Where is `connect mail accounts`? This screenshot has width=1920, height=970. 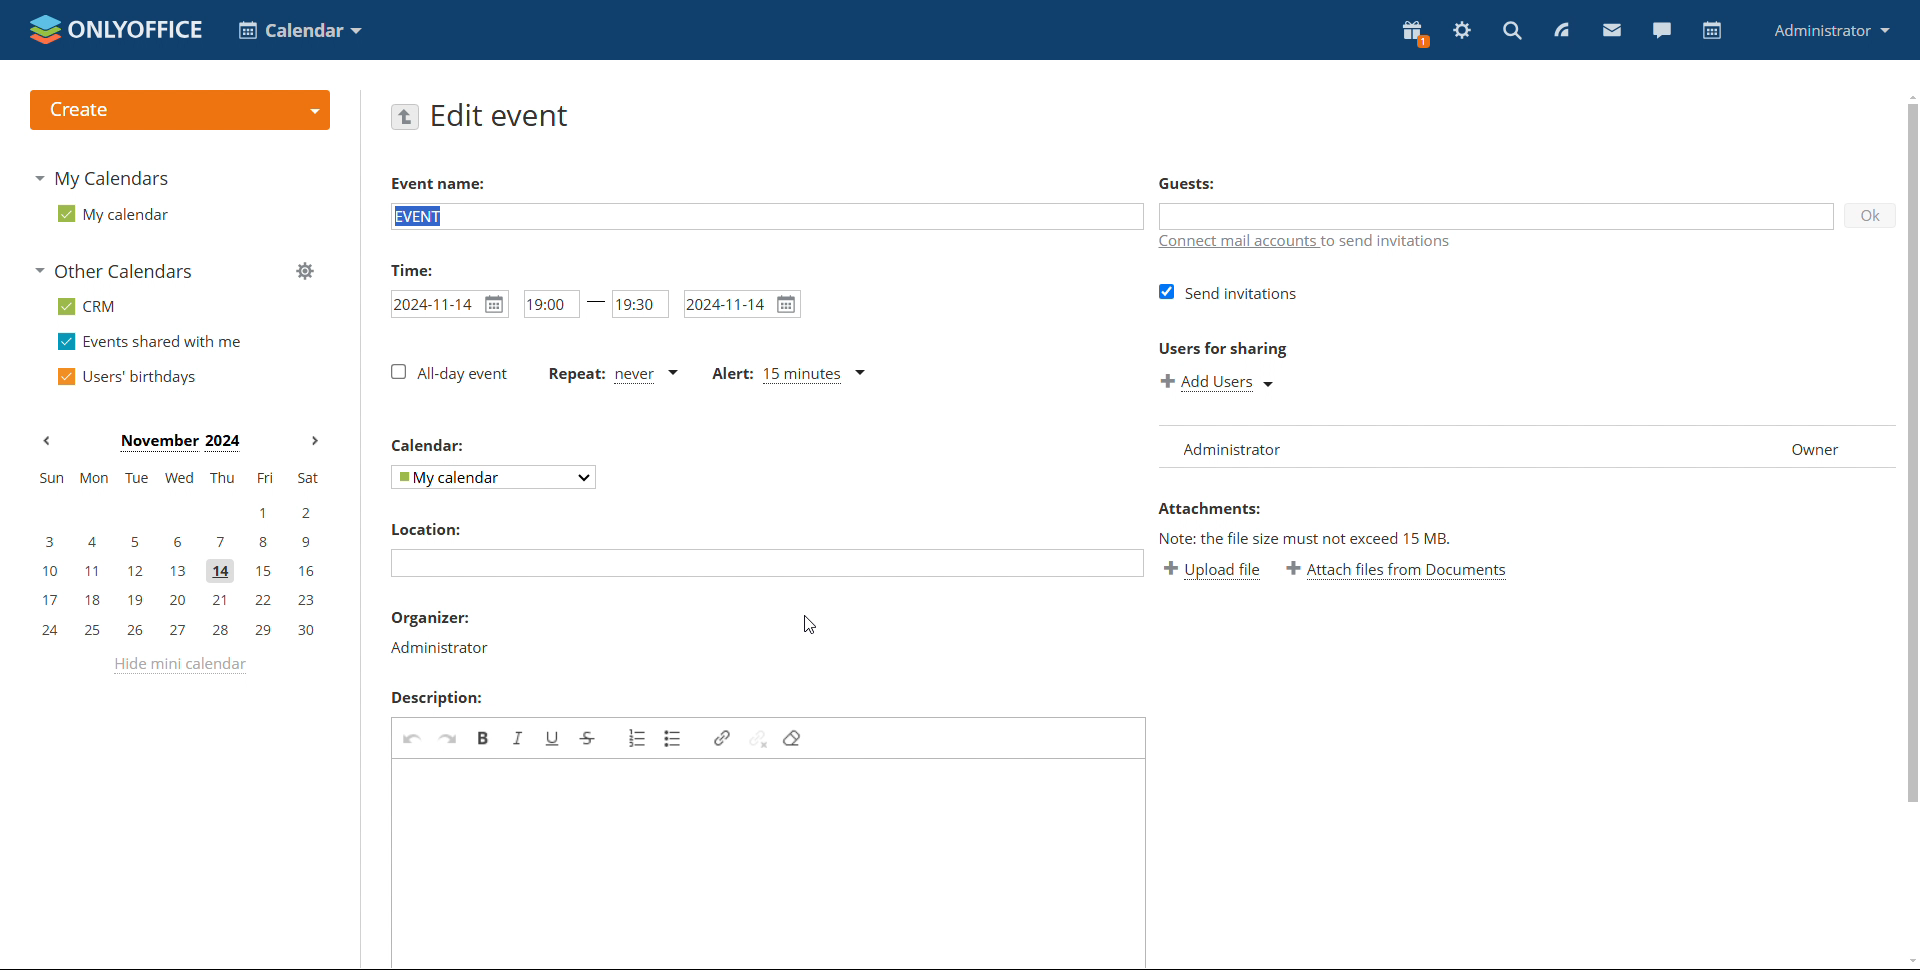 connect mail accounts is located at coordinates (1307, 240).